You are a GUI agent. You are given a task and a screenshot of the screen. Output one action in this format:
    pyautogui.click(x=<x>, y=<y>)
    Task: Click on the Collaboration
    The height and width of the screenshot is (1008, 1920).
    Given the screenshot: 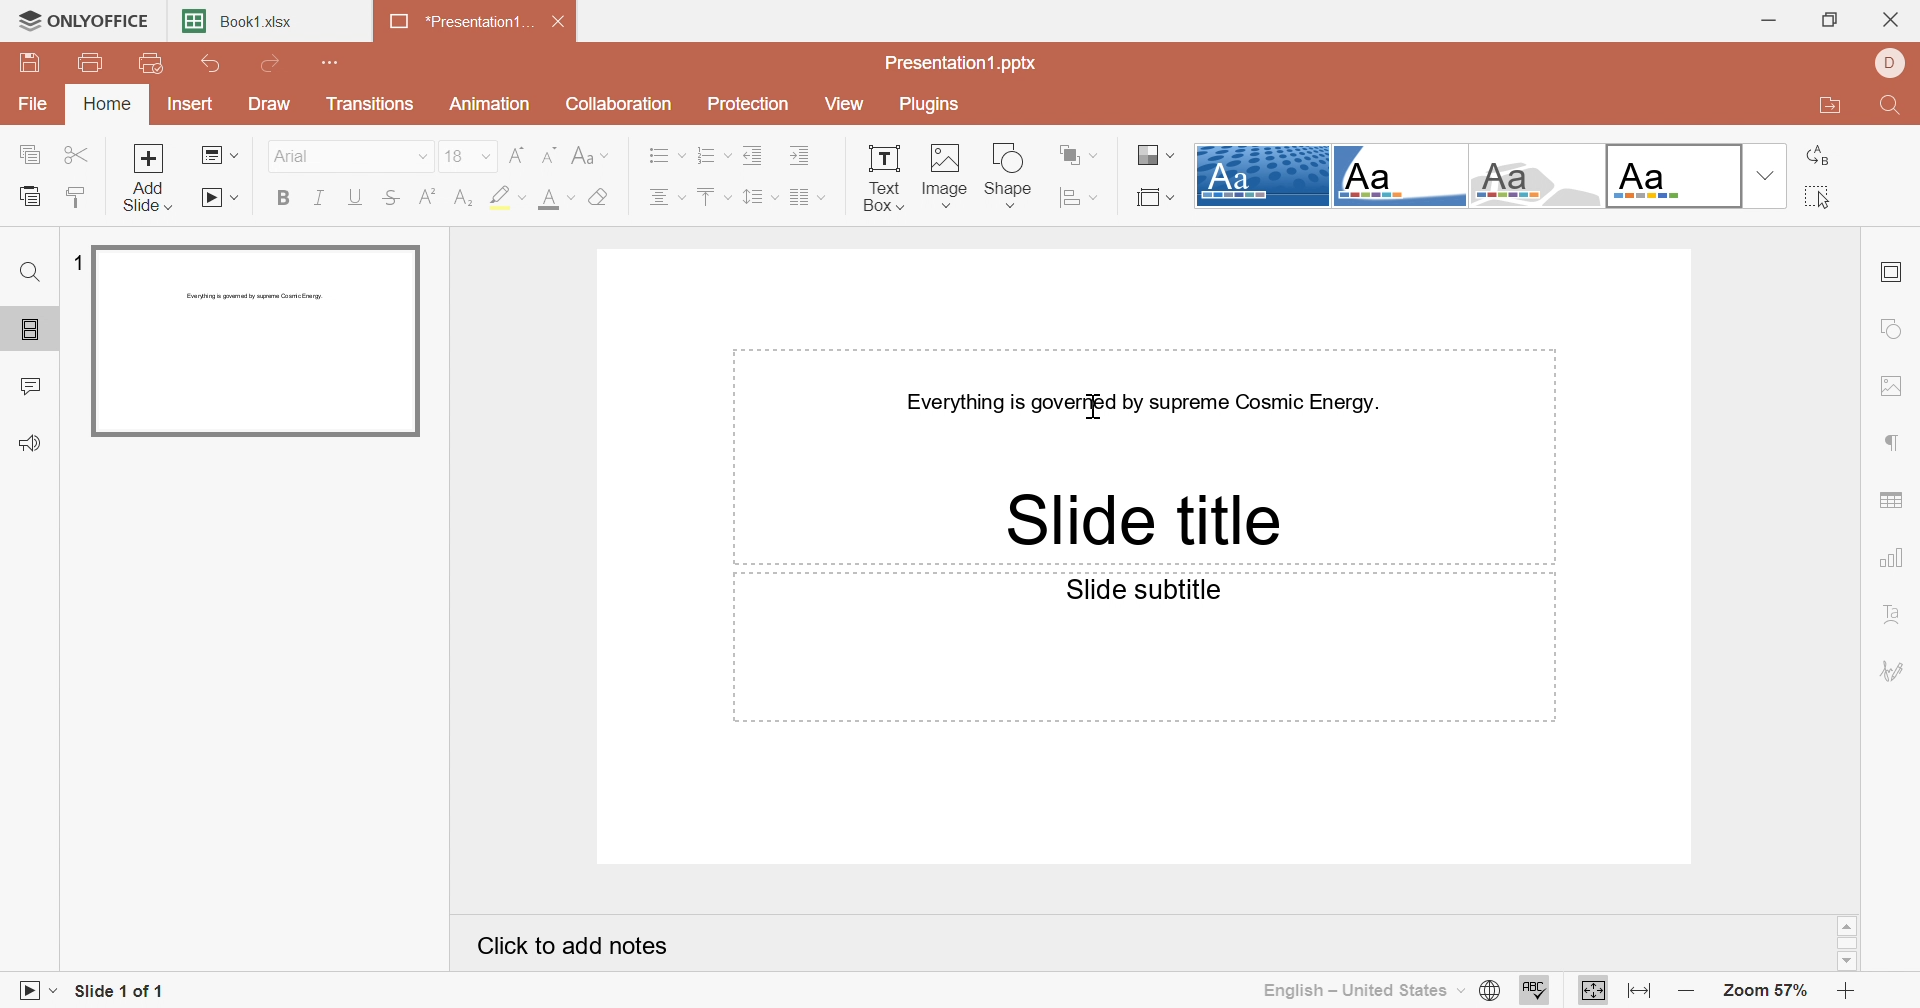 What is the action you would take?
    pyautogui.click(x=618, y=104)
    